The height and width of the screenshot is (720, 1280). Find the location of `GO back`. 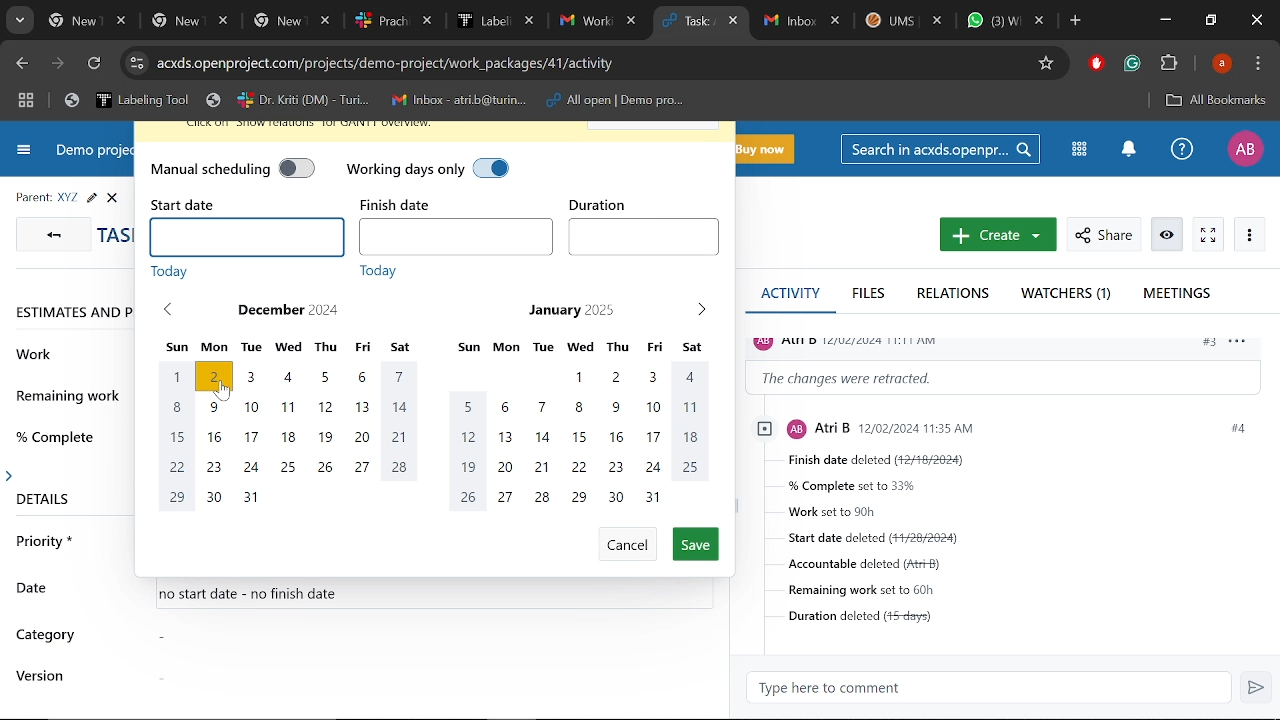

GO back is located at coordinates (50, 233).